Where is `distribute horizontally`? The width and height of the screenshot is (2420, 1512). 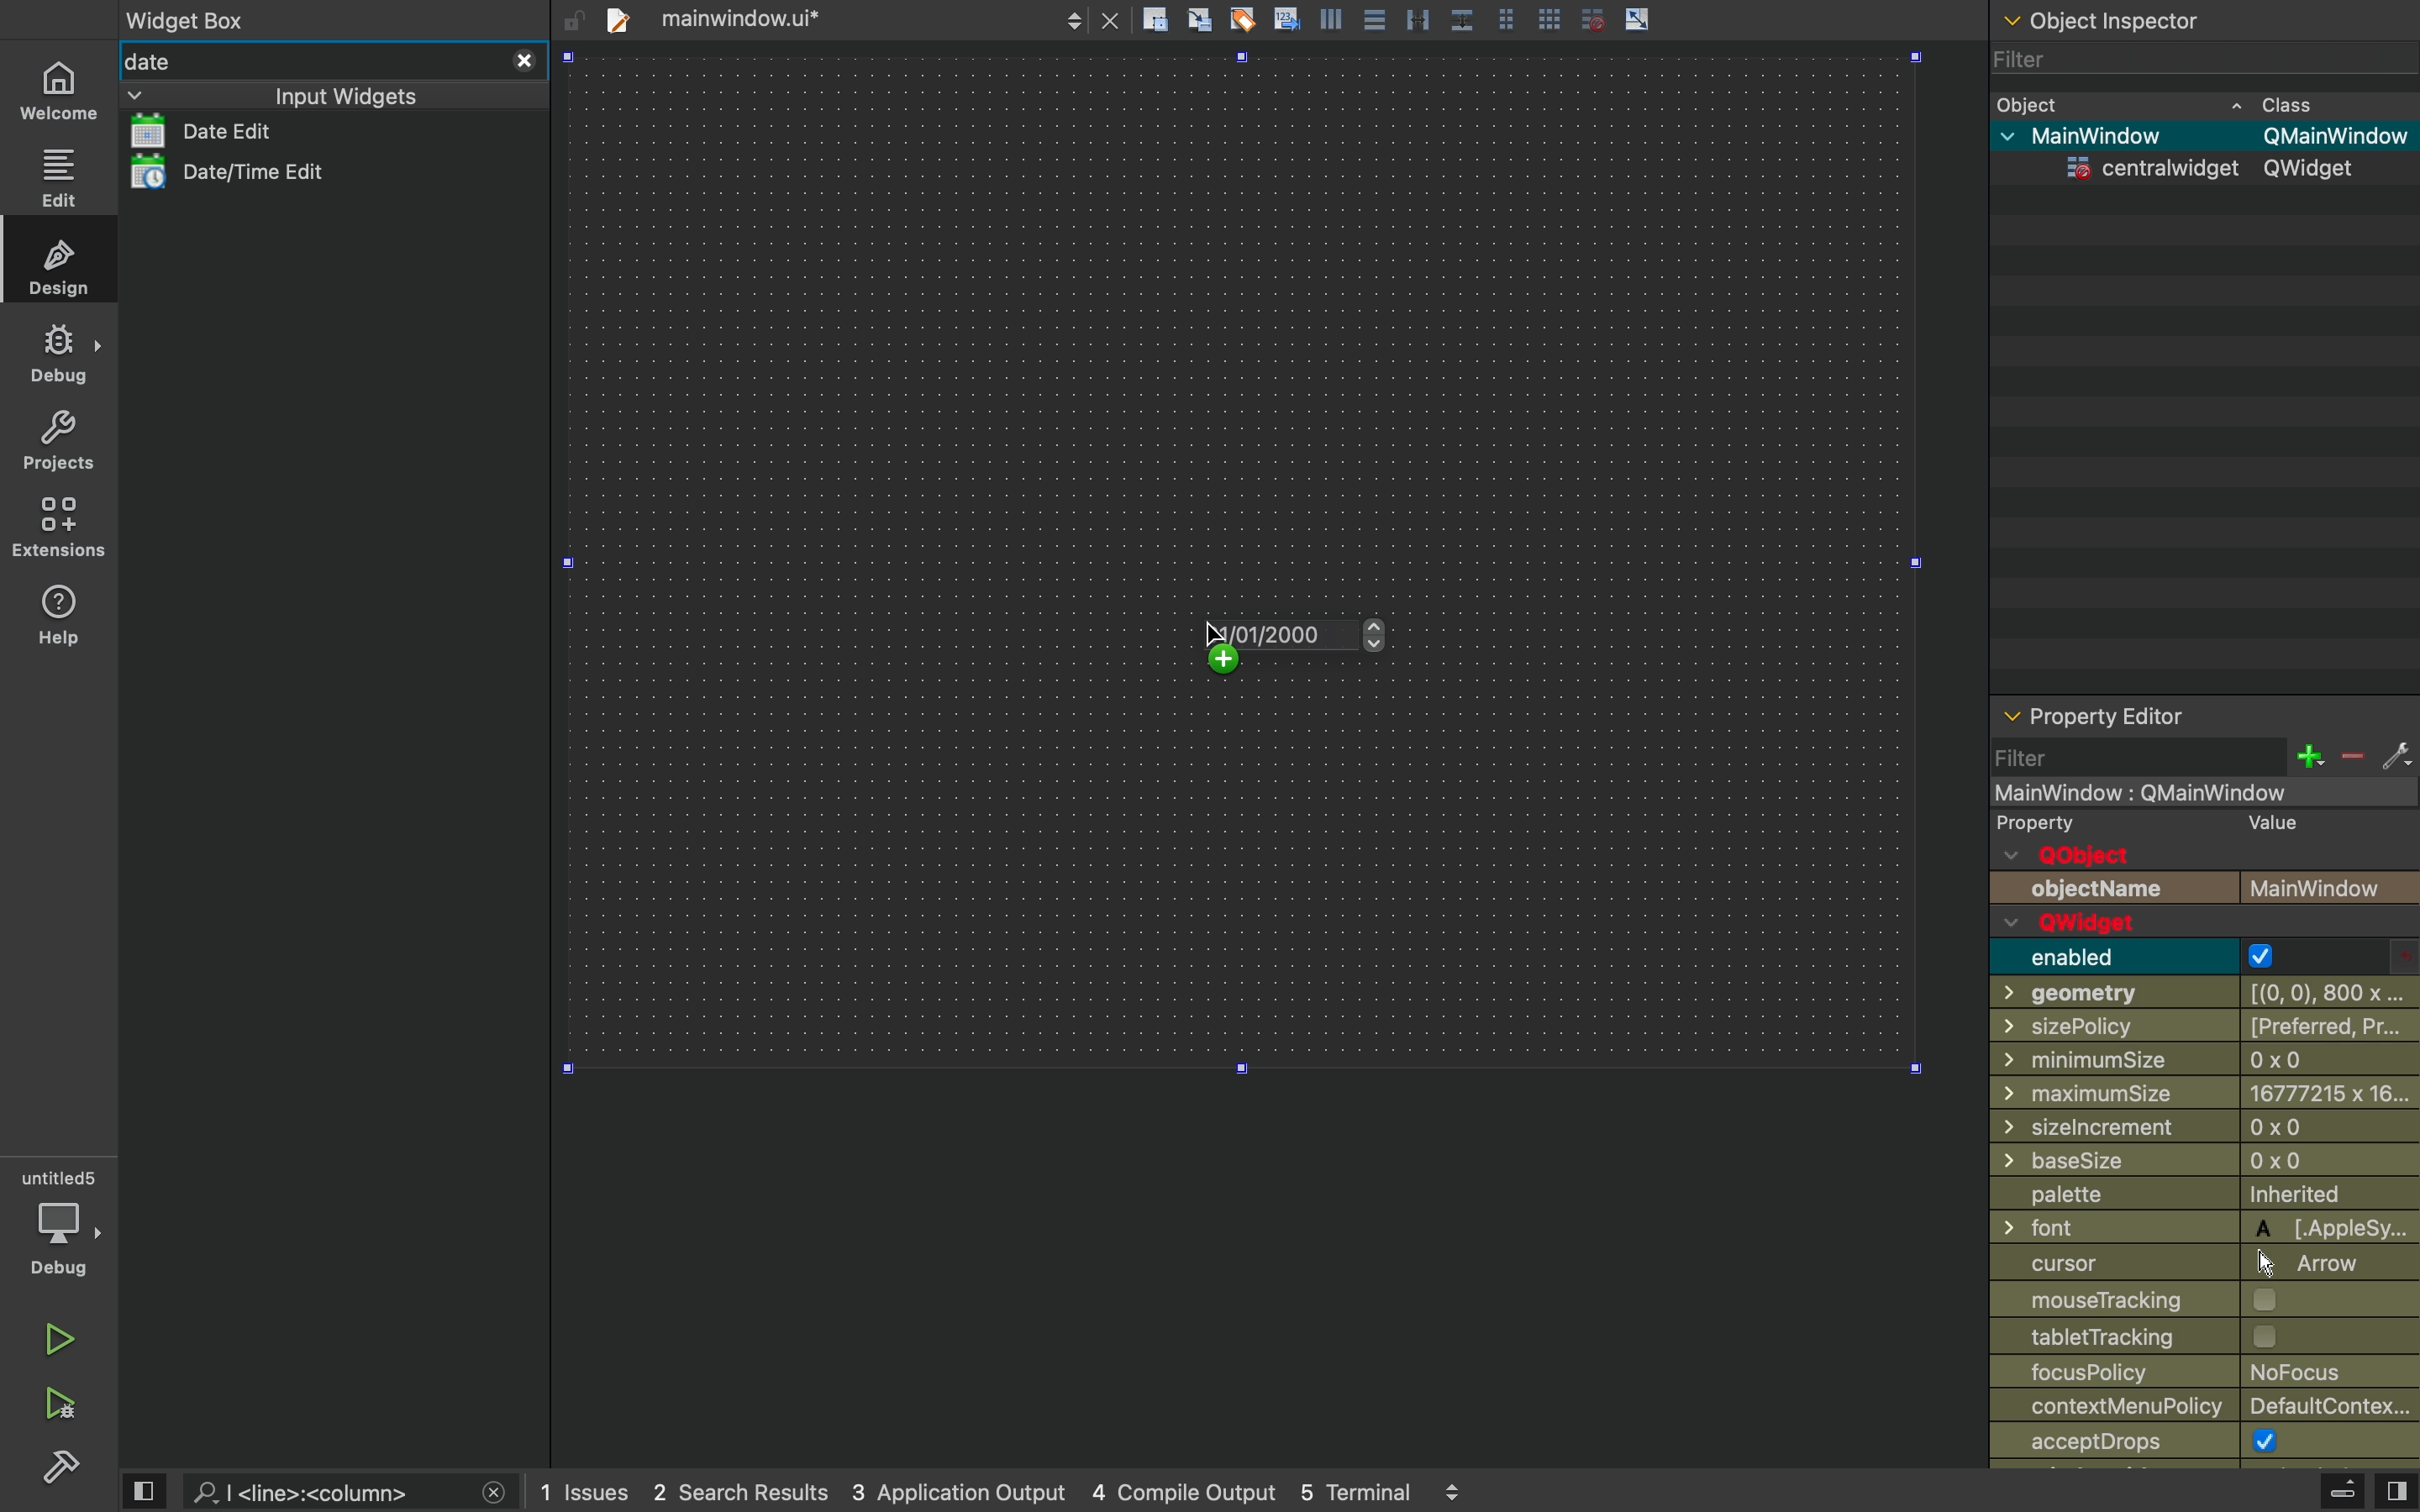 distribute horizontally is located at coordinates (1417, 18).